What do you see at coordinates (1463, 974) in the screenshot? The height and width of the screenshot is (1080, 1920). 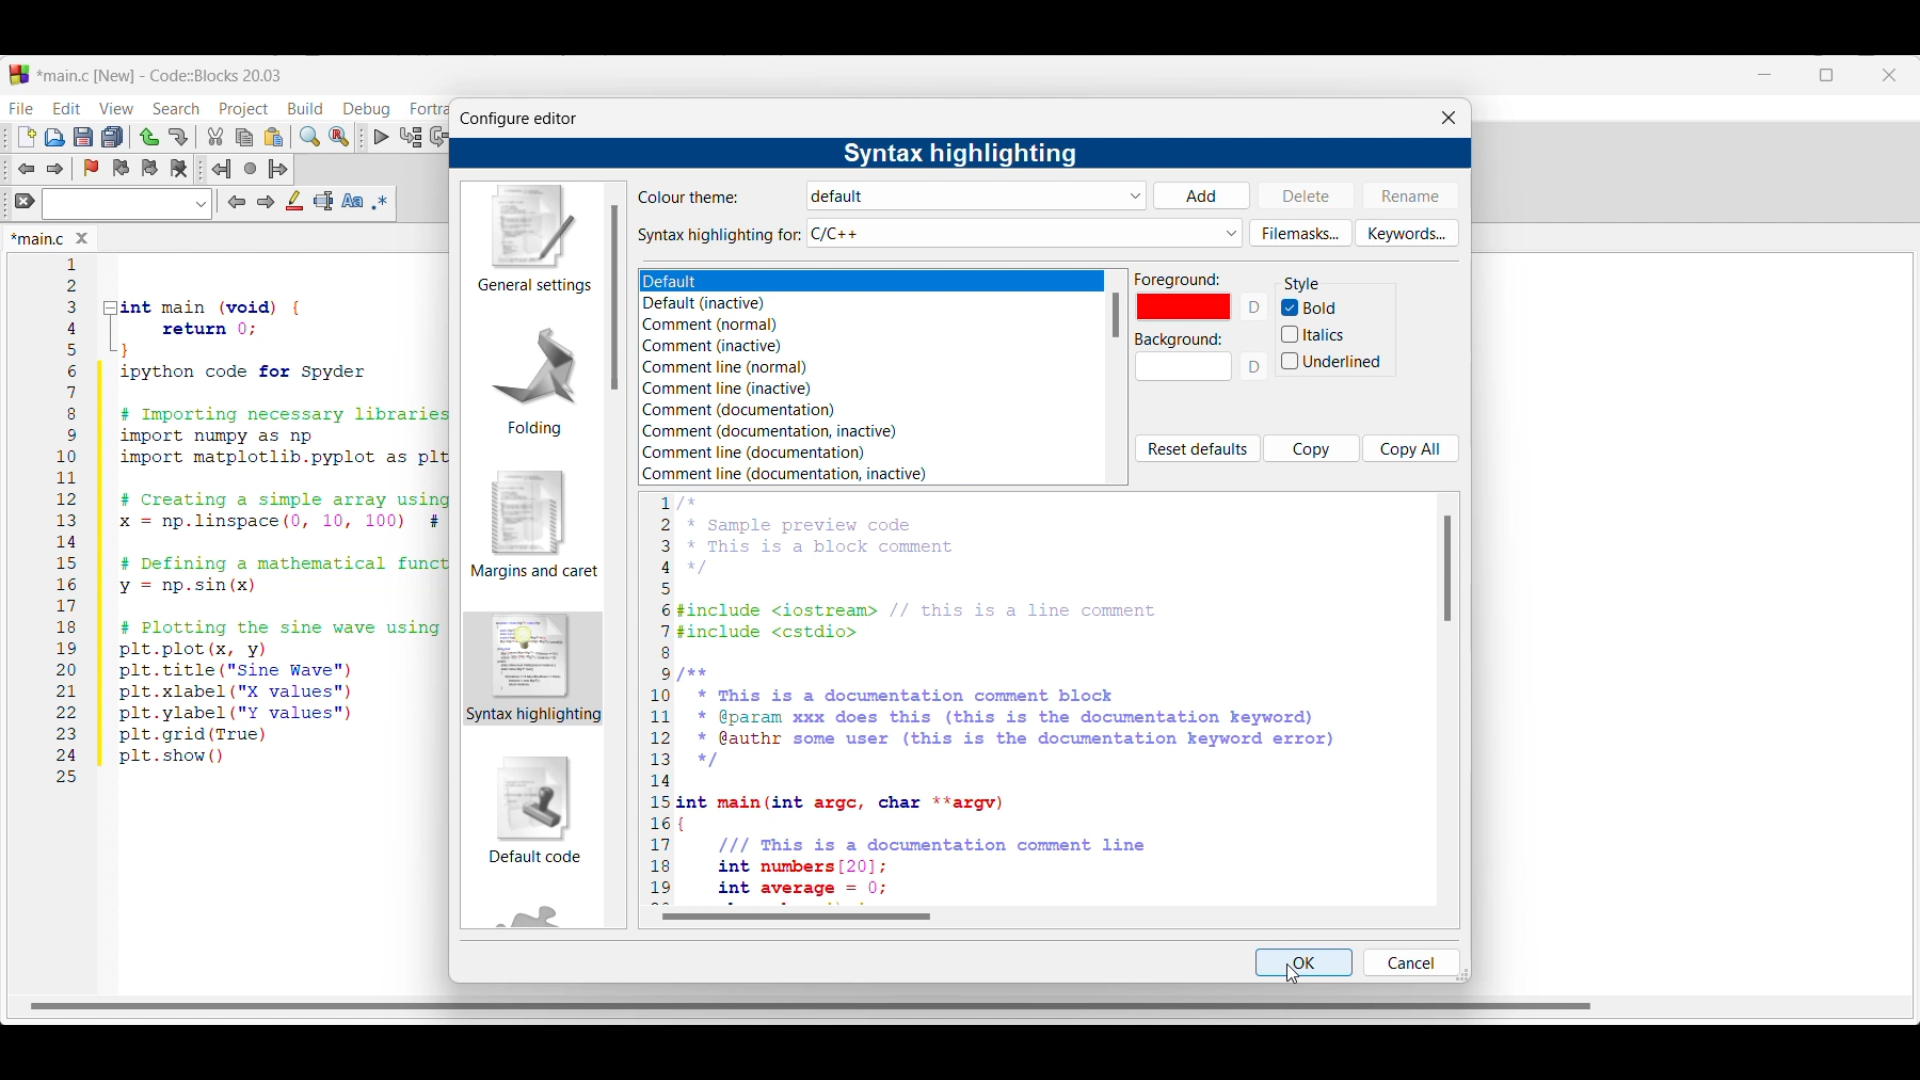 I see `Change dimension` at bounding box center [1463, 974].